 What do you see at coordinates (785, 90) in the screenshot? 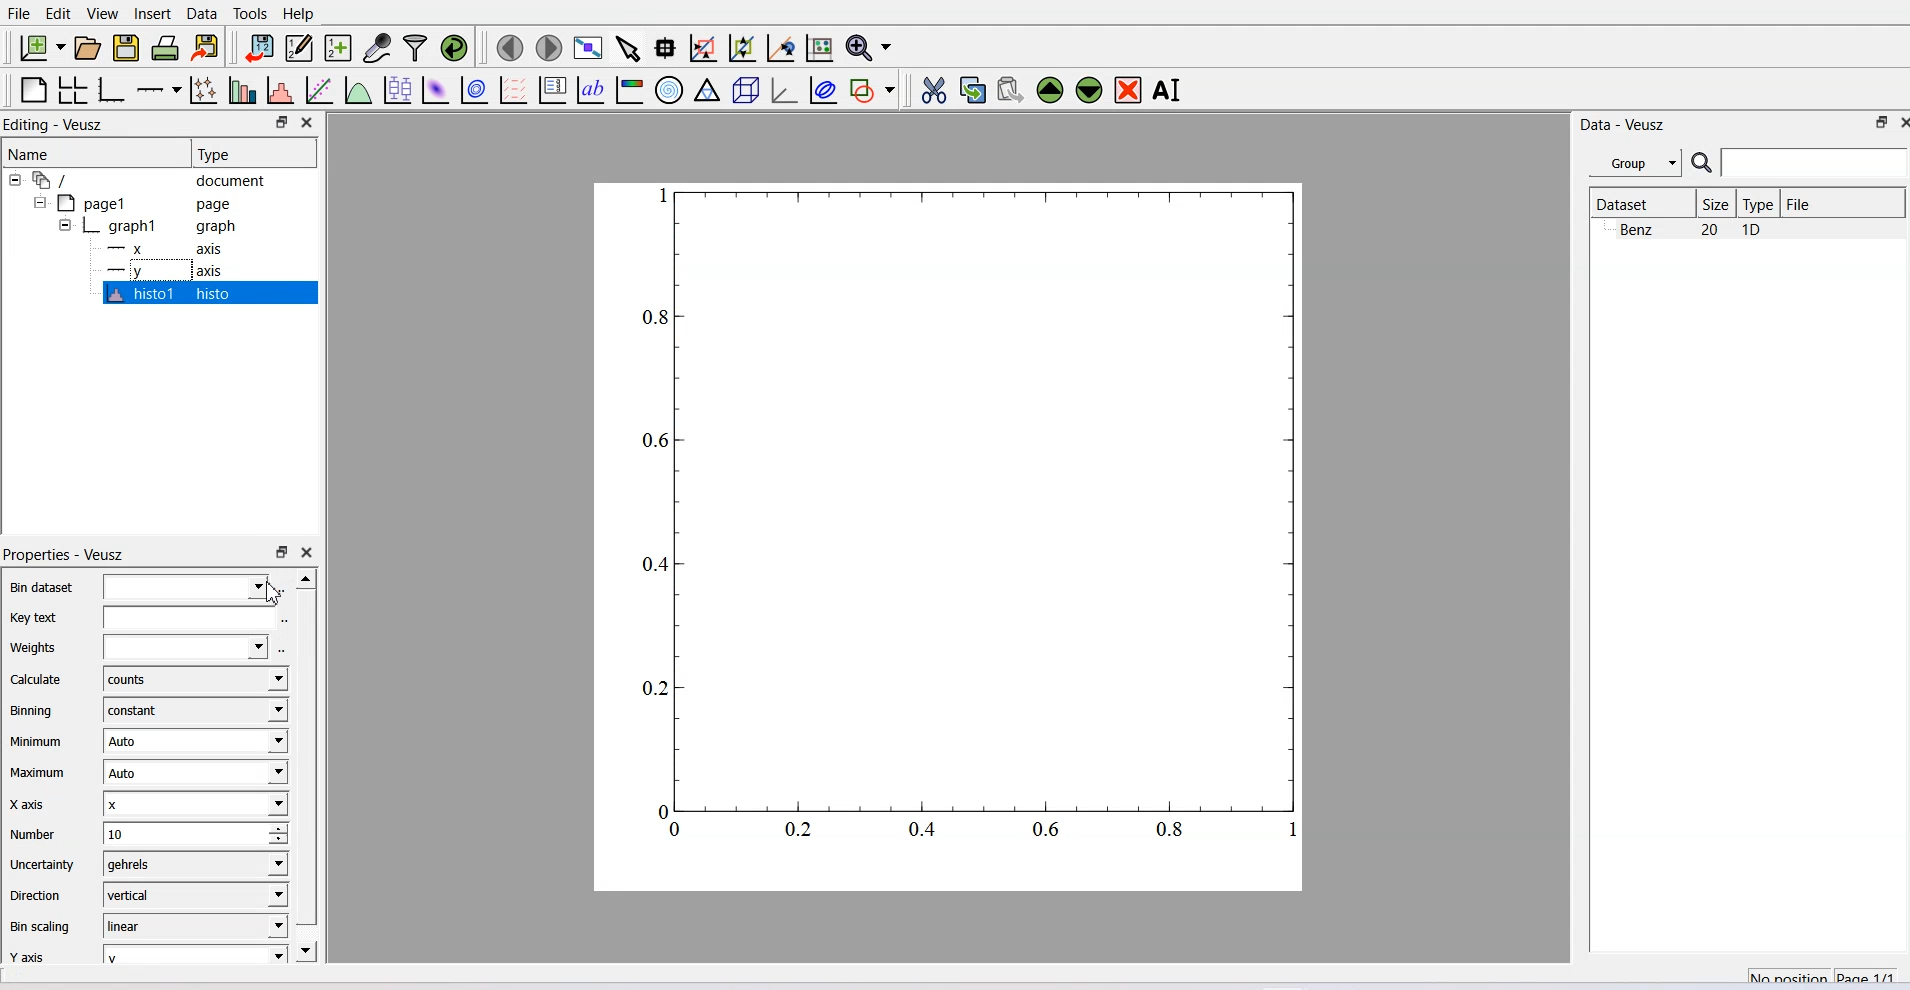
I see `3D Graph` at bounding box center [785, 90].